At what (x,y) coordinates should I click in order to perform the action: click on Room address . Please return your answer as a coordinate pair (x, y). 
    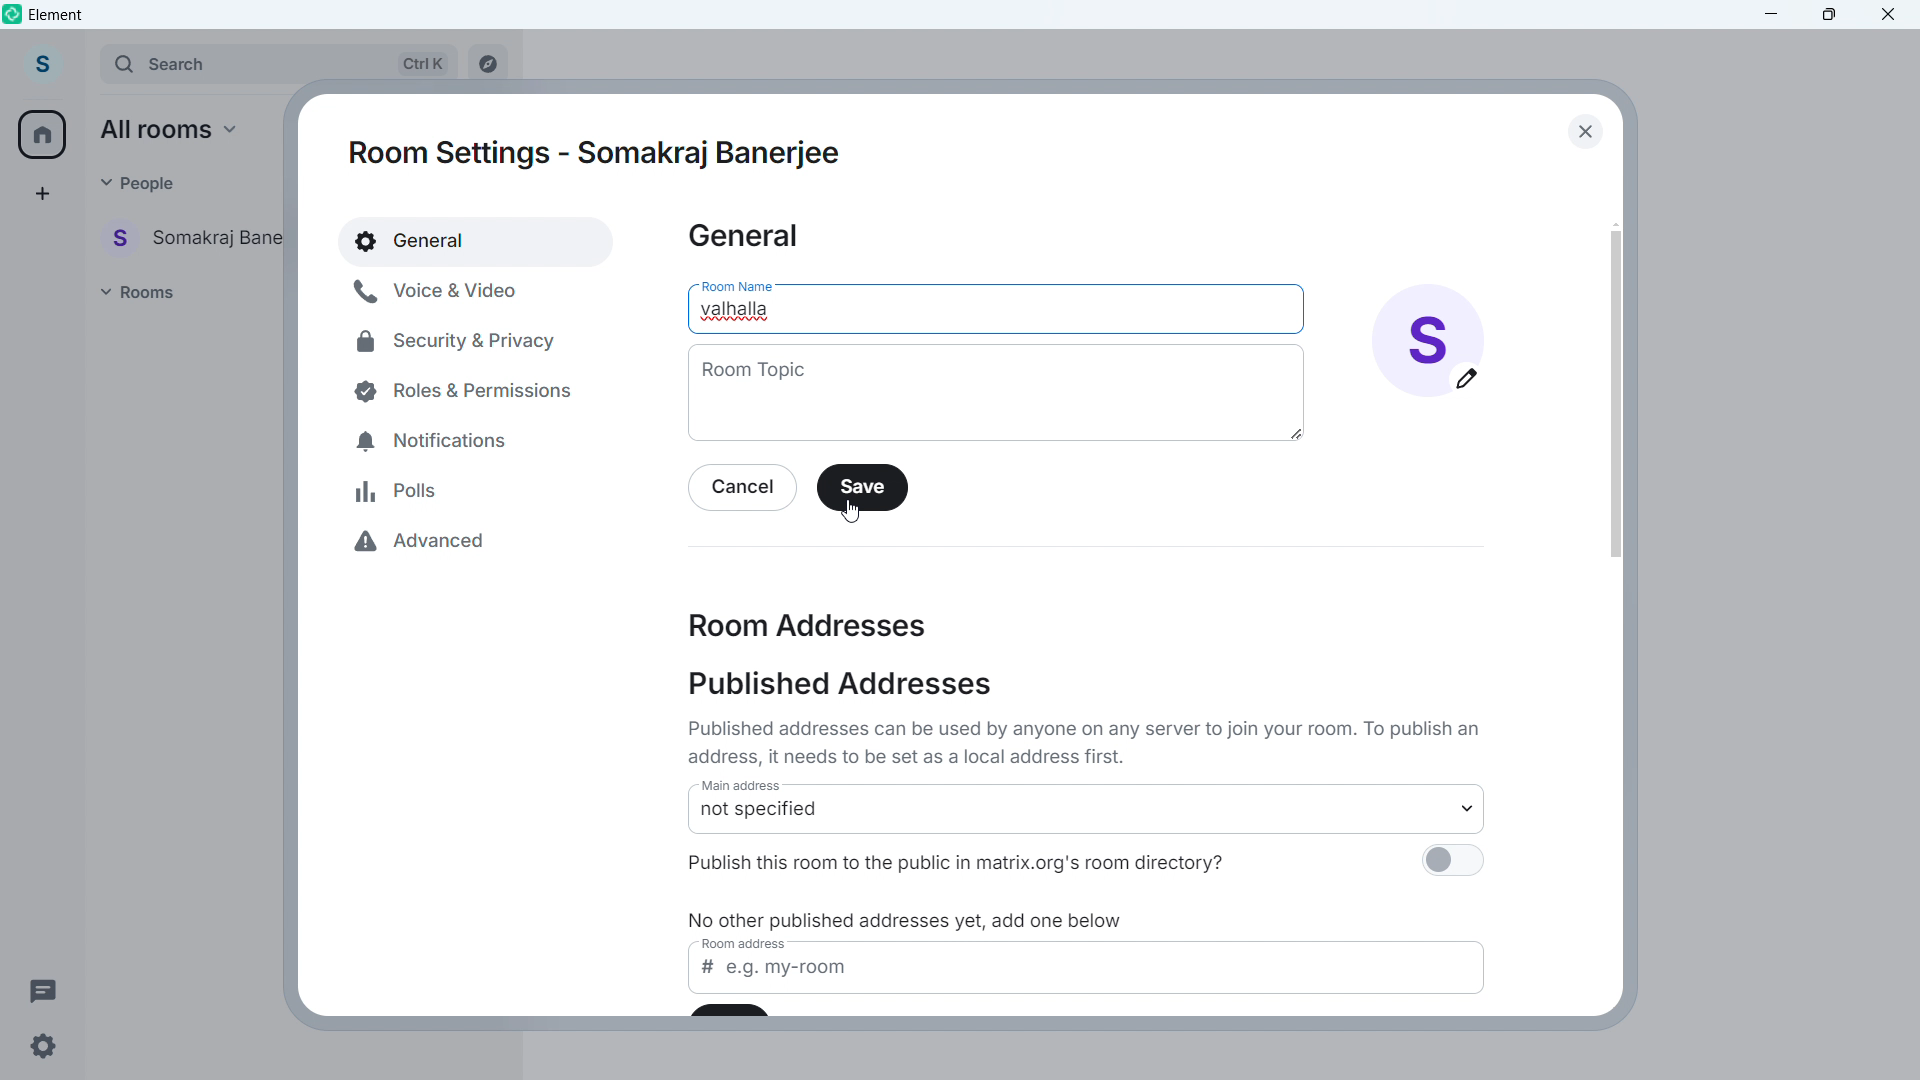
    Looking at the image, I should click on (808, 624).